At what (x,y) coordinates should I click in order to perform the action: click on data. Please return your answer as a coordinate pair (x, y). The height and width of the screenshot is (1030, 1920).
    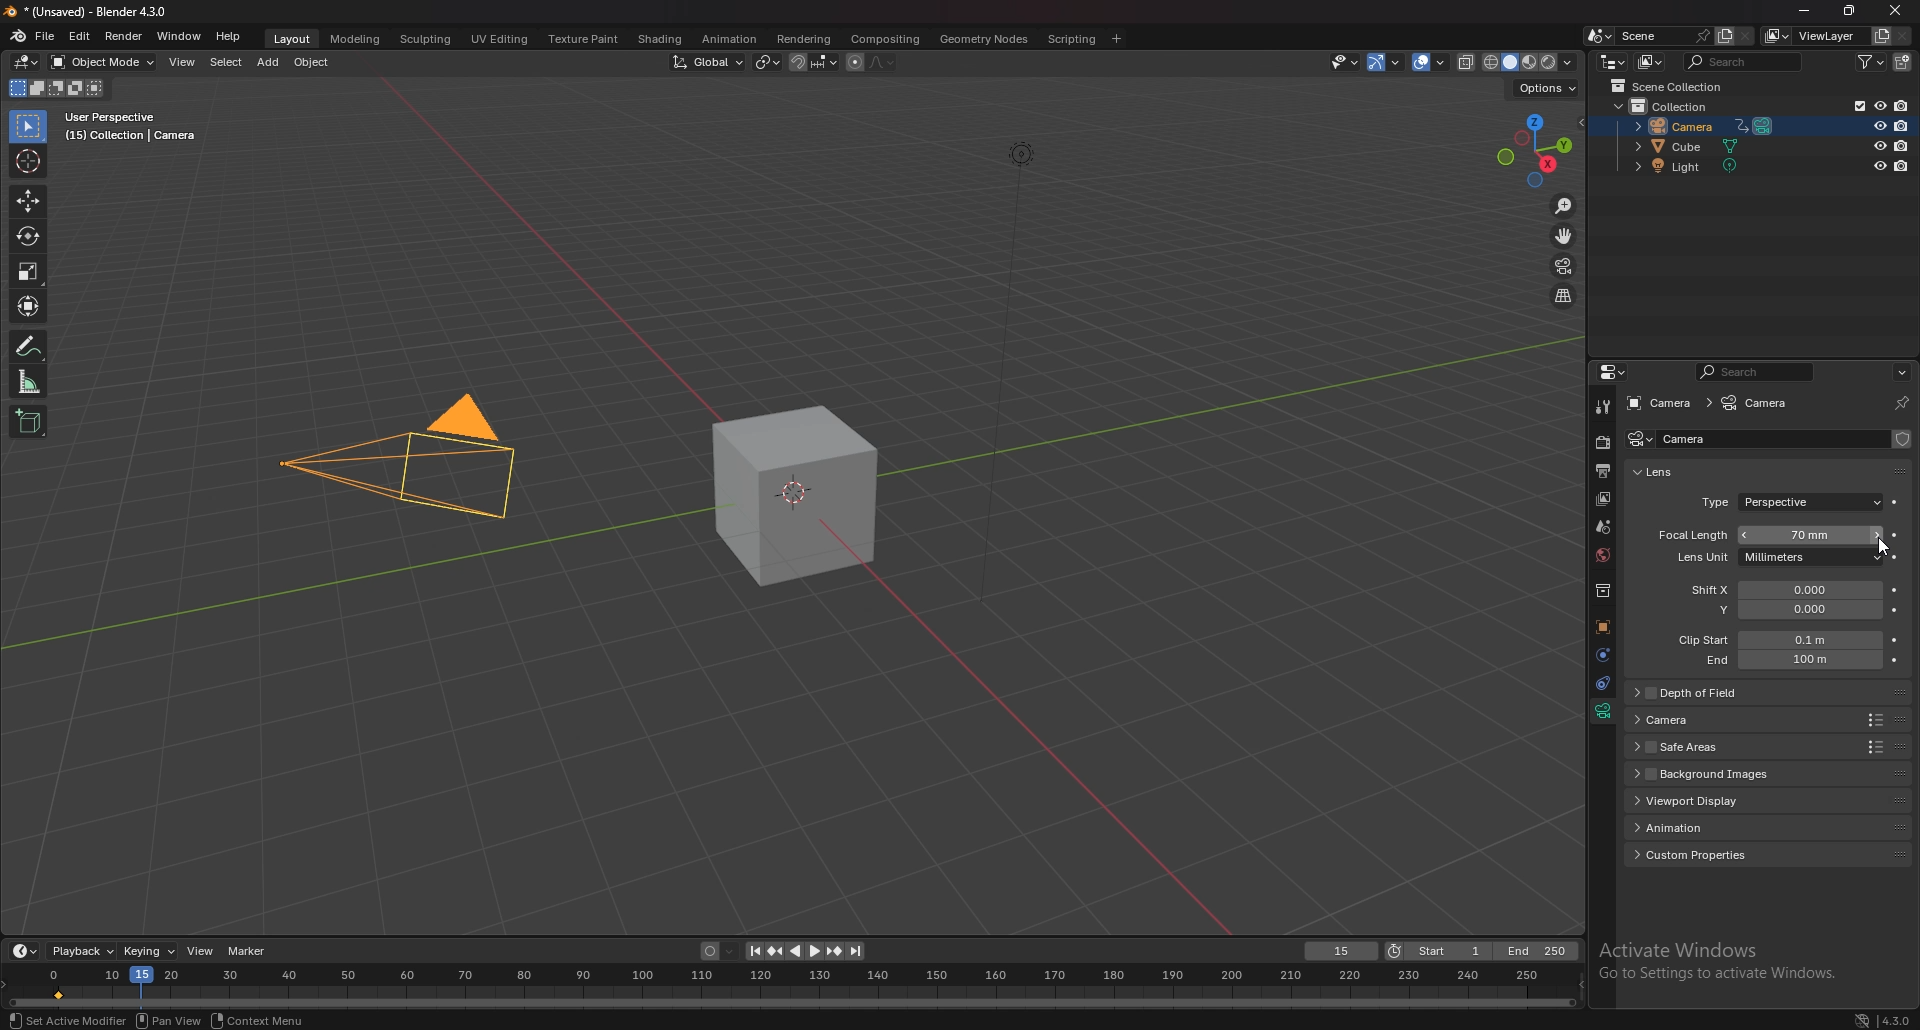
    Looking at the image, I should click on (1603, 711).